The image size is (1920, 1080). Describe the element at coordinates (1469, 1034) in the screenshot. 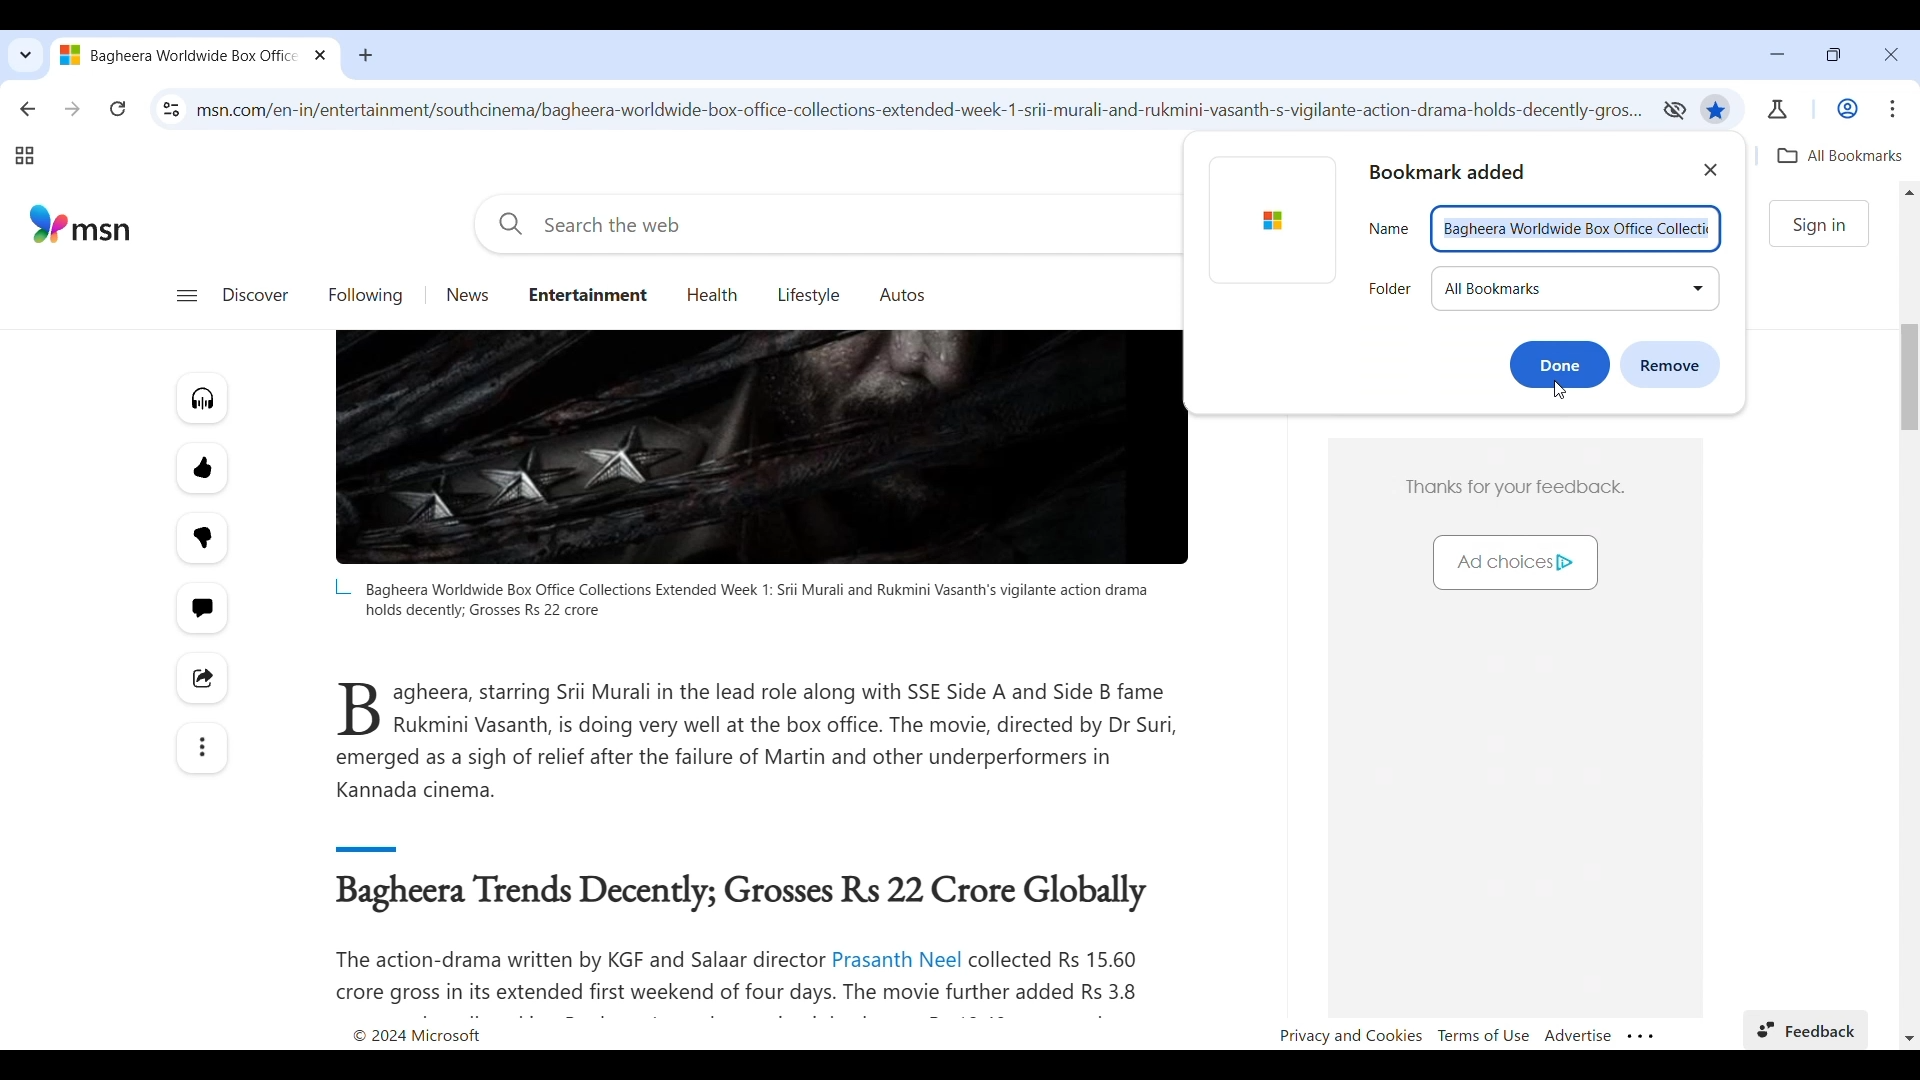

I see `Privacy and Cookies Terms of Use Advertise ` at that location.